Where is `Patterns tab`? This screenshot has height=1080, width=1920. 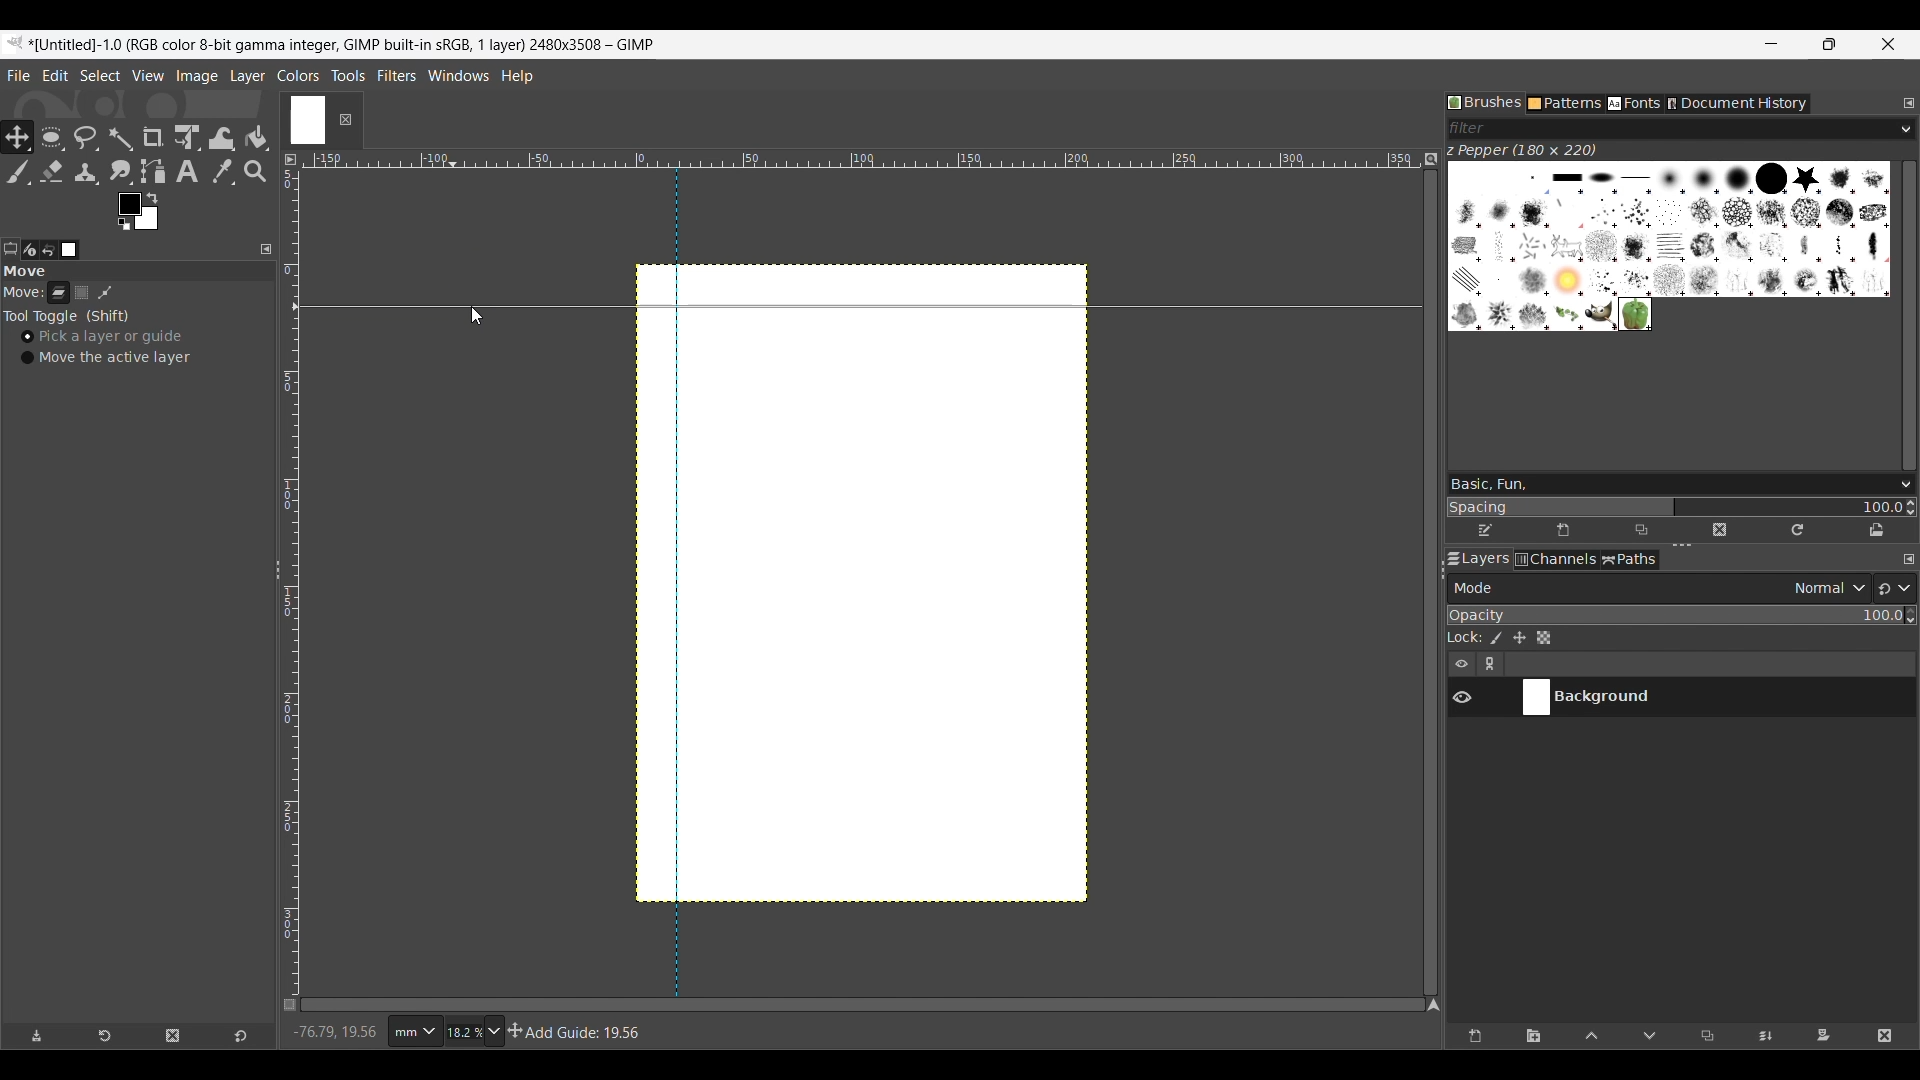
Patterns tab is located at coordinates (1565, 104).